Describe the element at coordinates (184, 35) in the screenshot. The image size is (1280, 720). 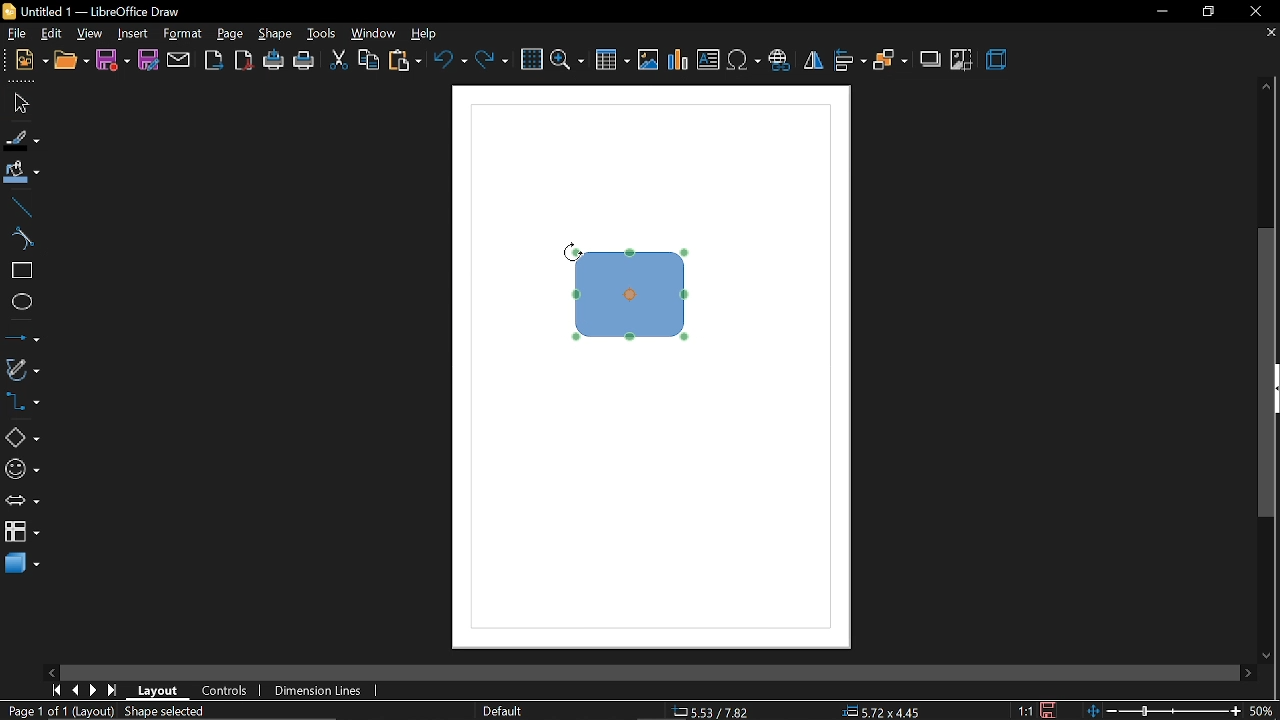
I see `format` at that location.